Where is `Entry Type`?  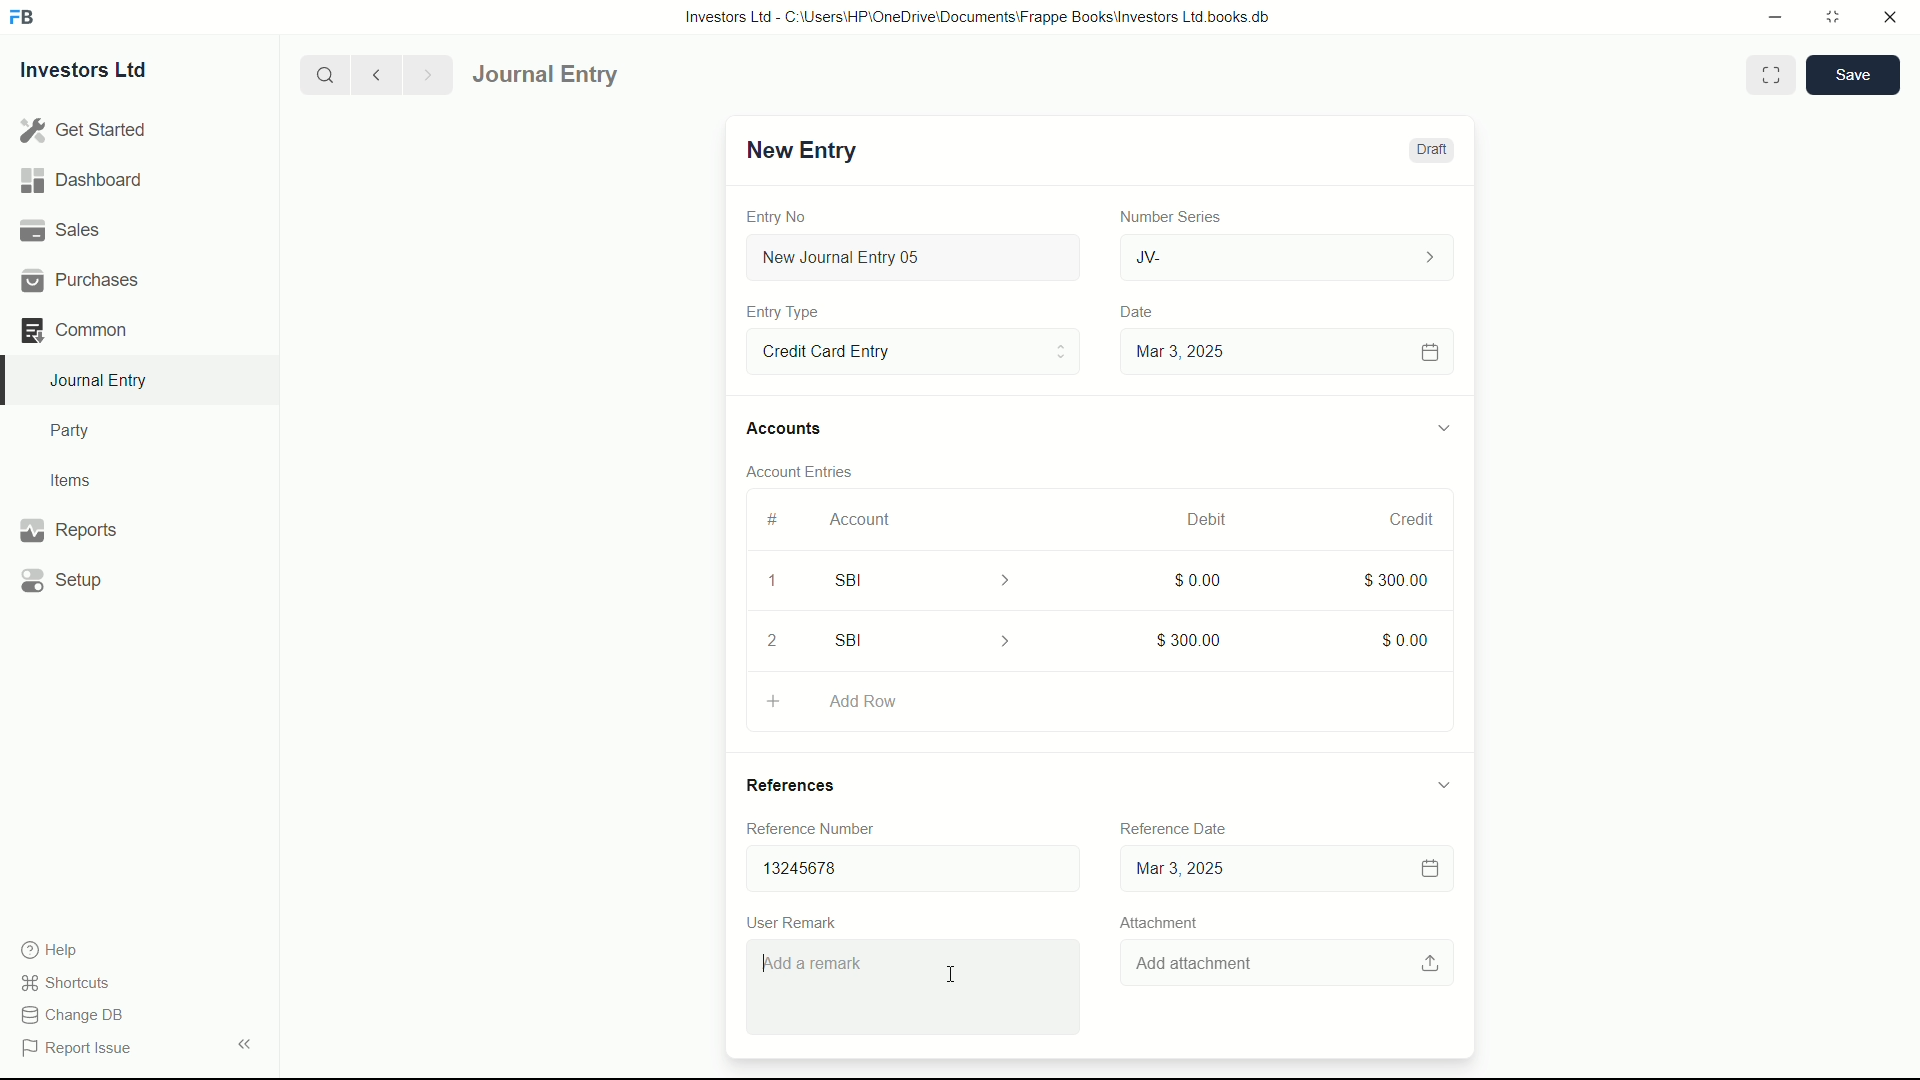 Entry Type is located at coordinates (783, 312).